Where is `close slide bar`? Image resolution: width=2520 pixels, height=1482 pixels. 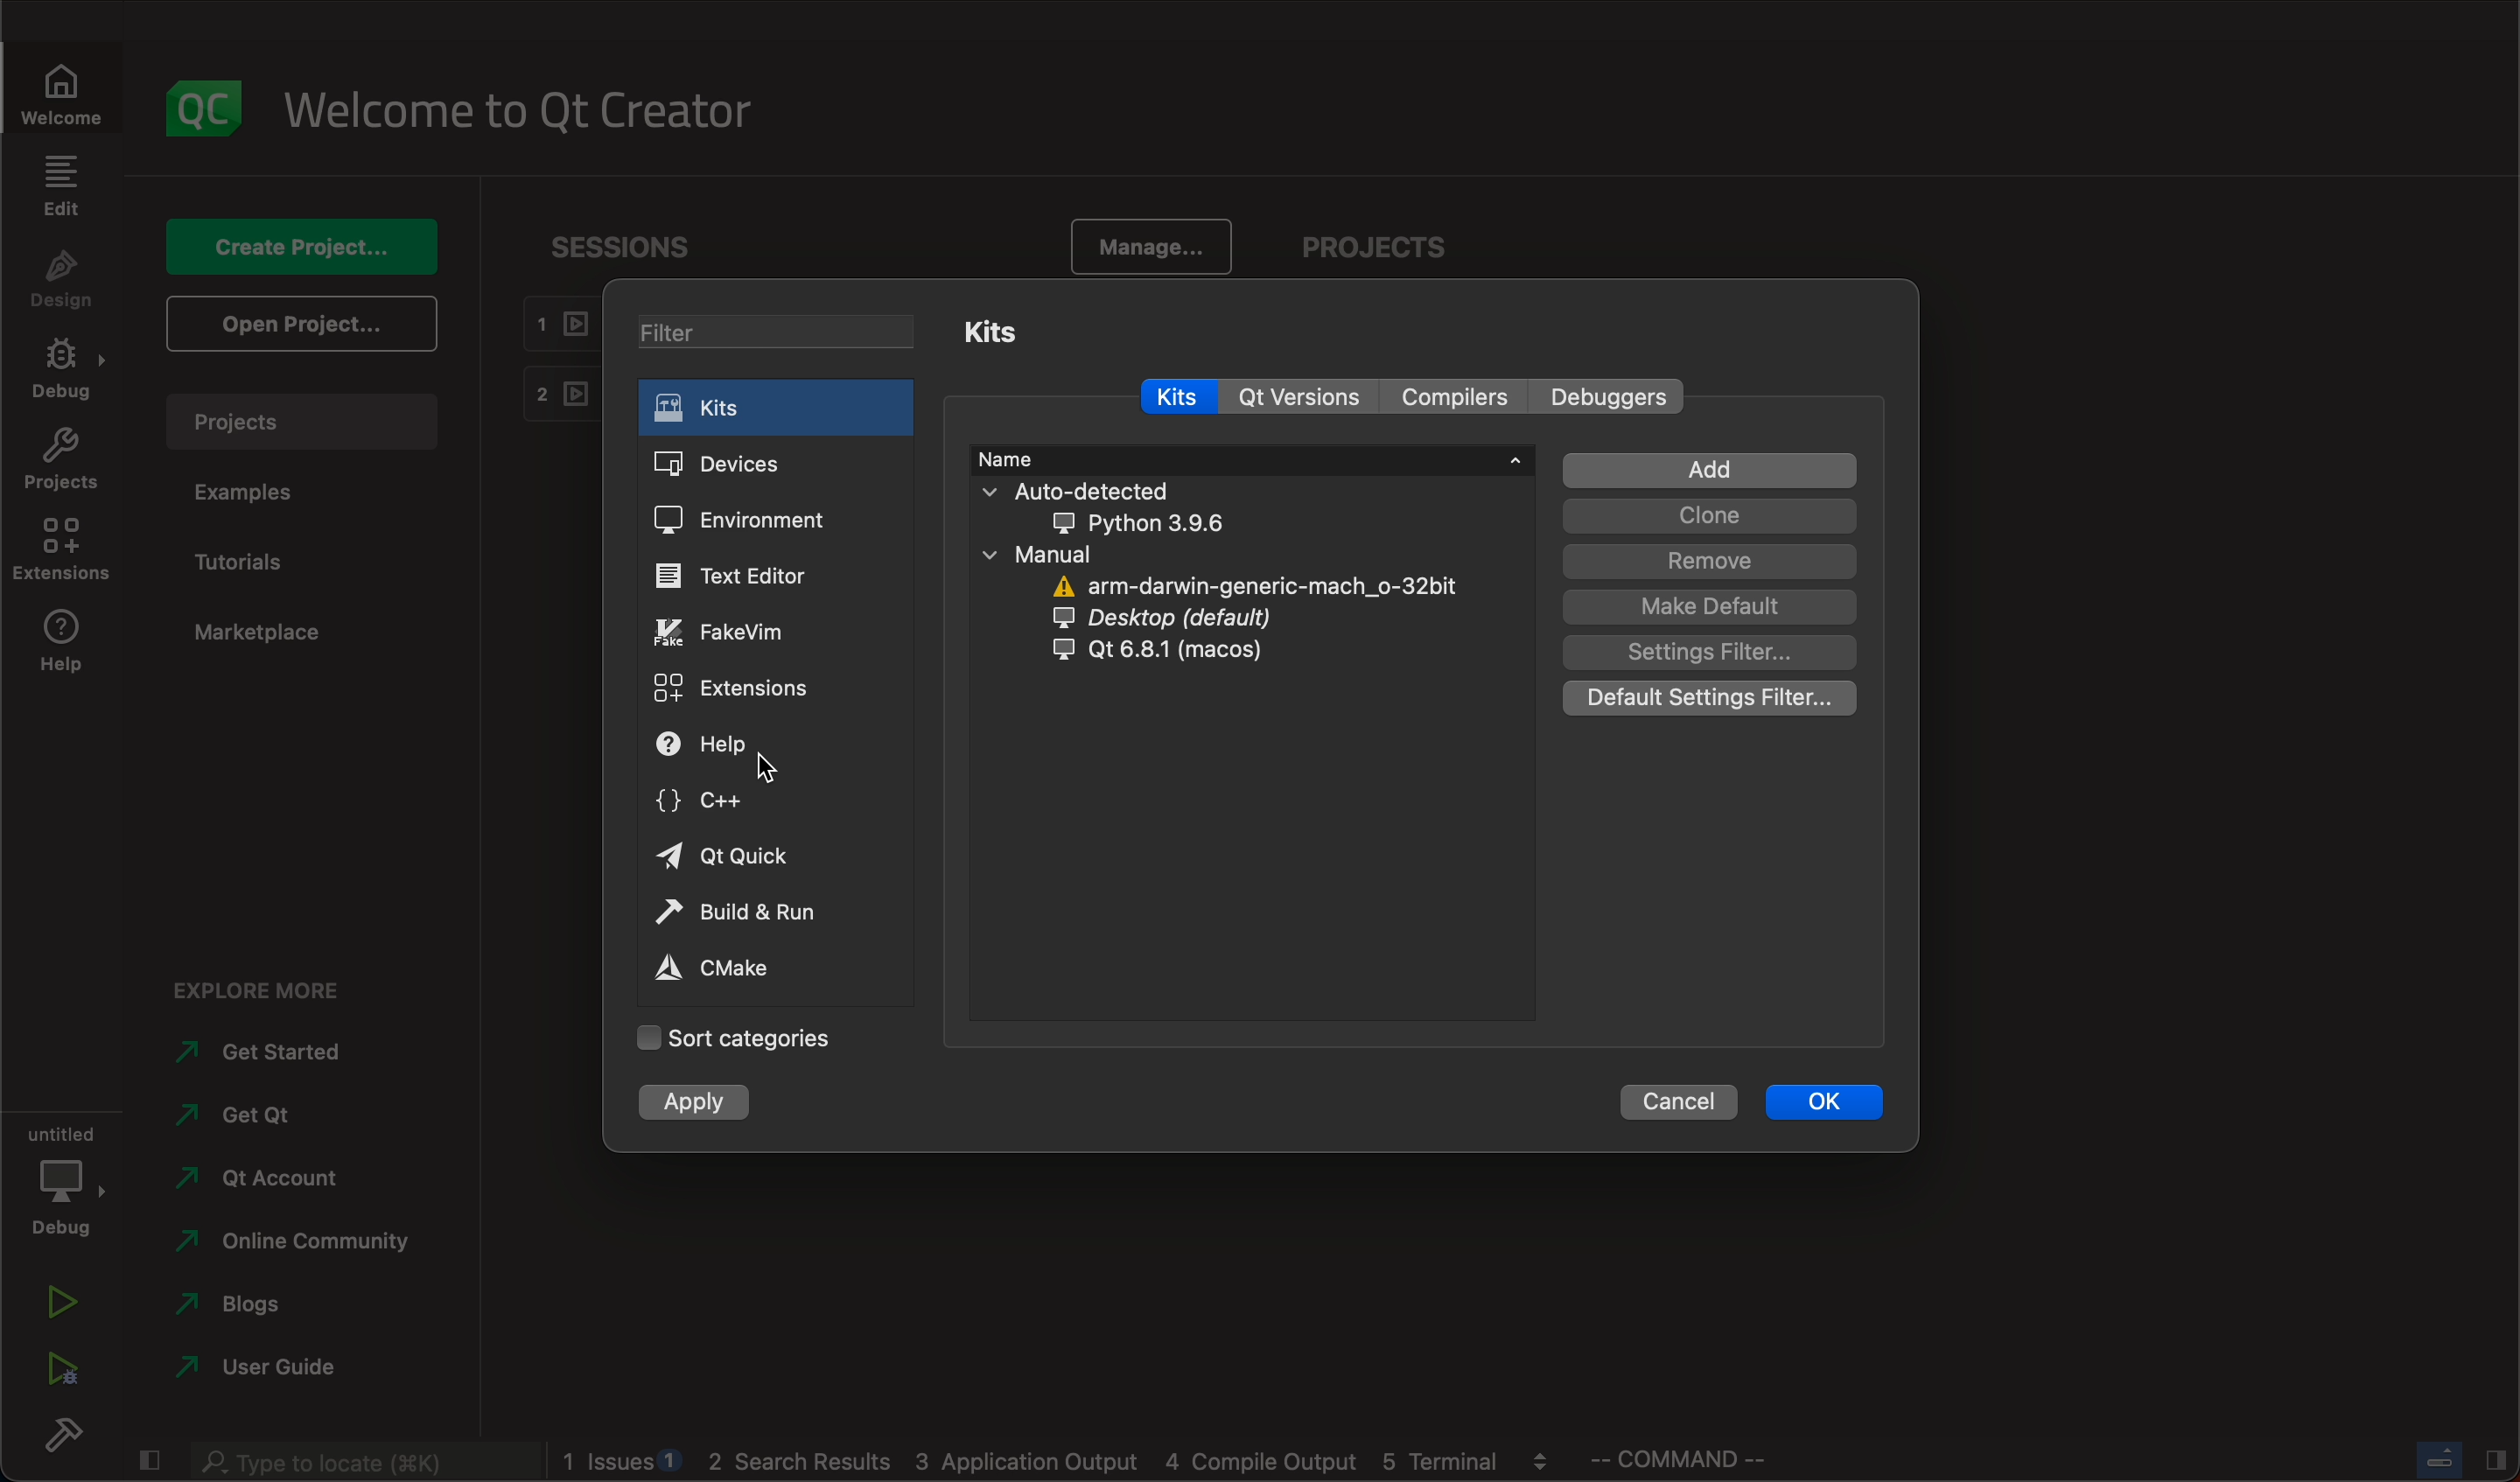
close slide bar is located at coordinates (2451, 1461).